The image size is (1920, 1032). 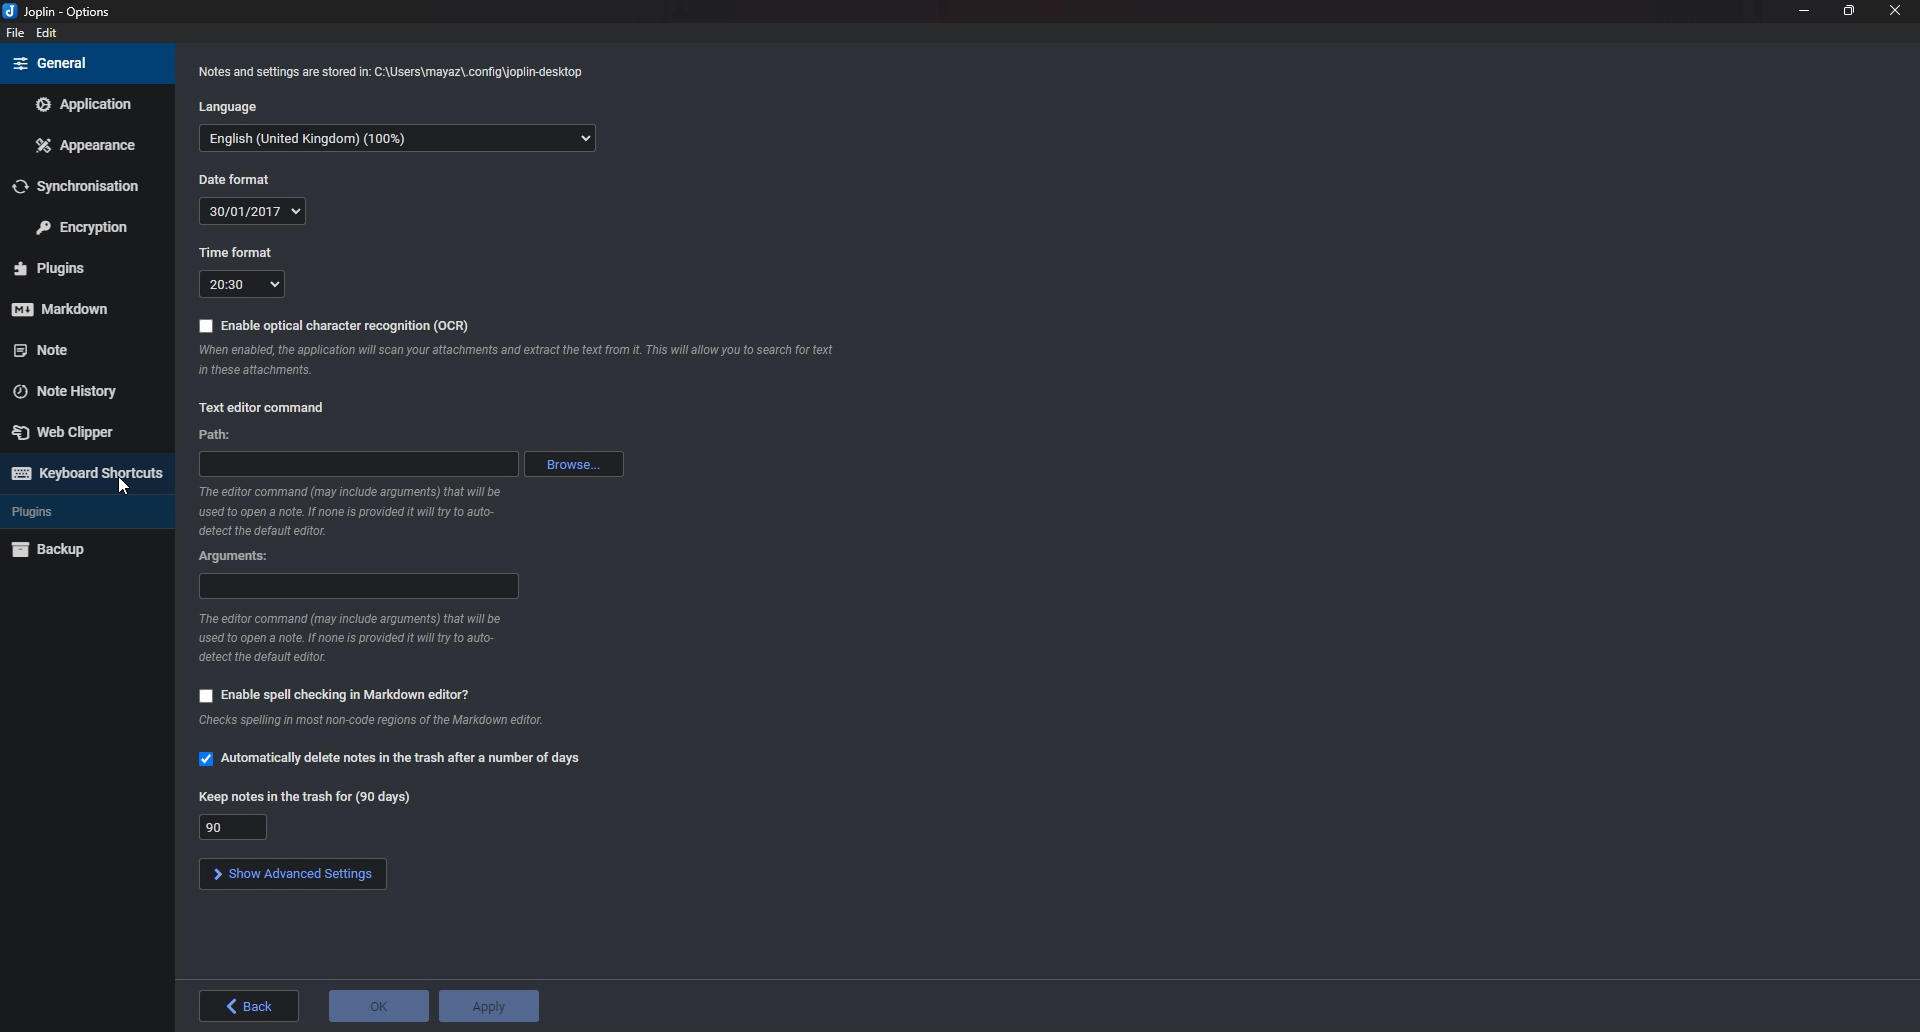 I want to click on Plugins, so click(x=77, y=269).